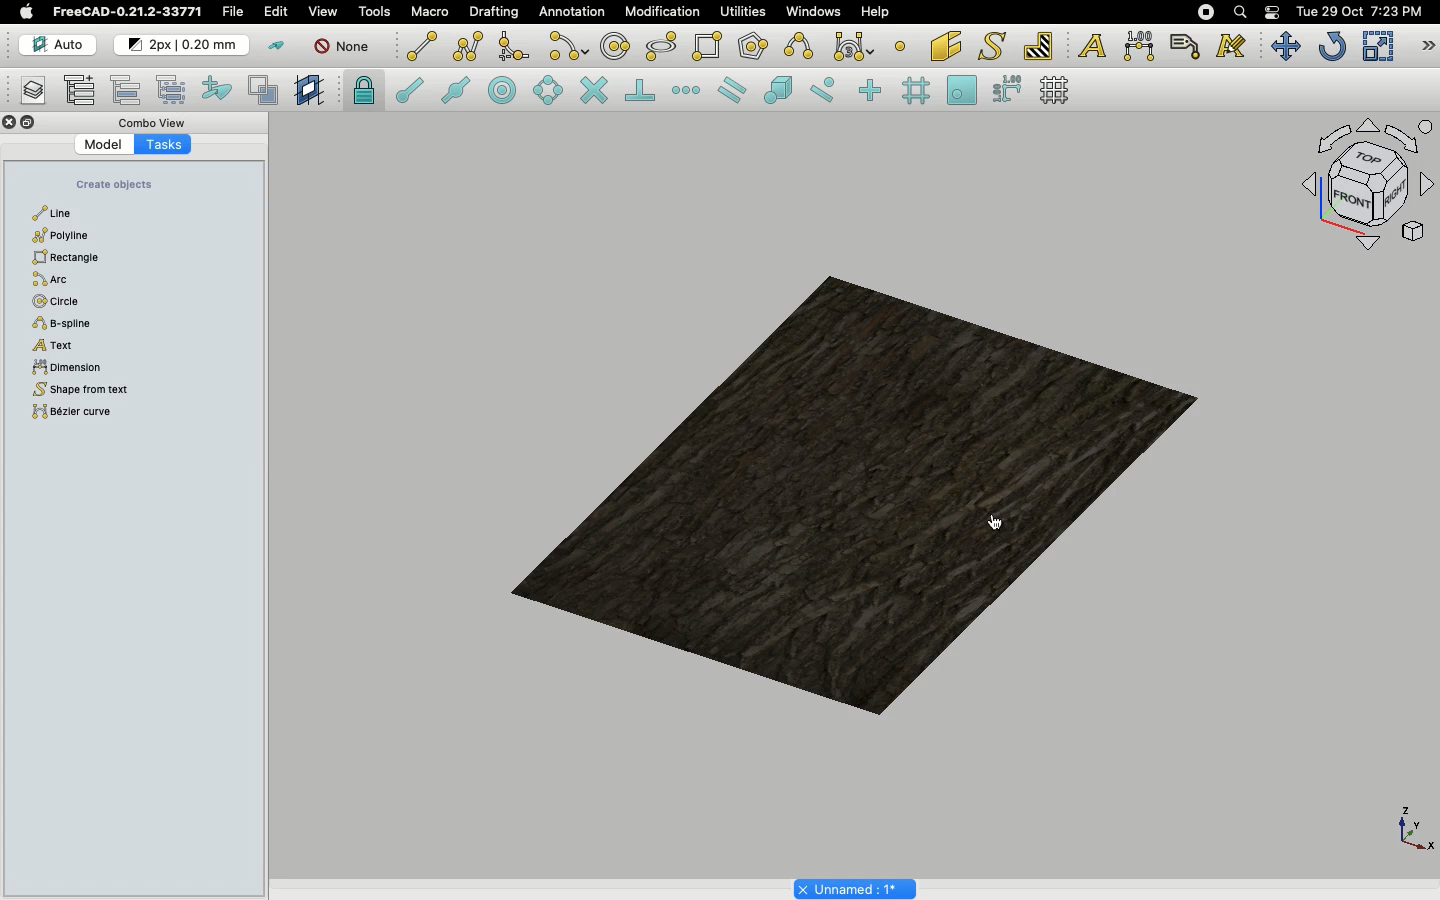 This screenshot has width=1440, height=900. I want to click on Annotation styles, so click(1230, 48).